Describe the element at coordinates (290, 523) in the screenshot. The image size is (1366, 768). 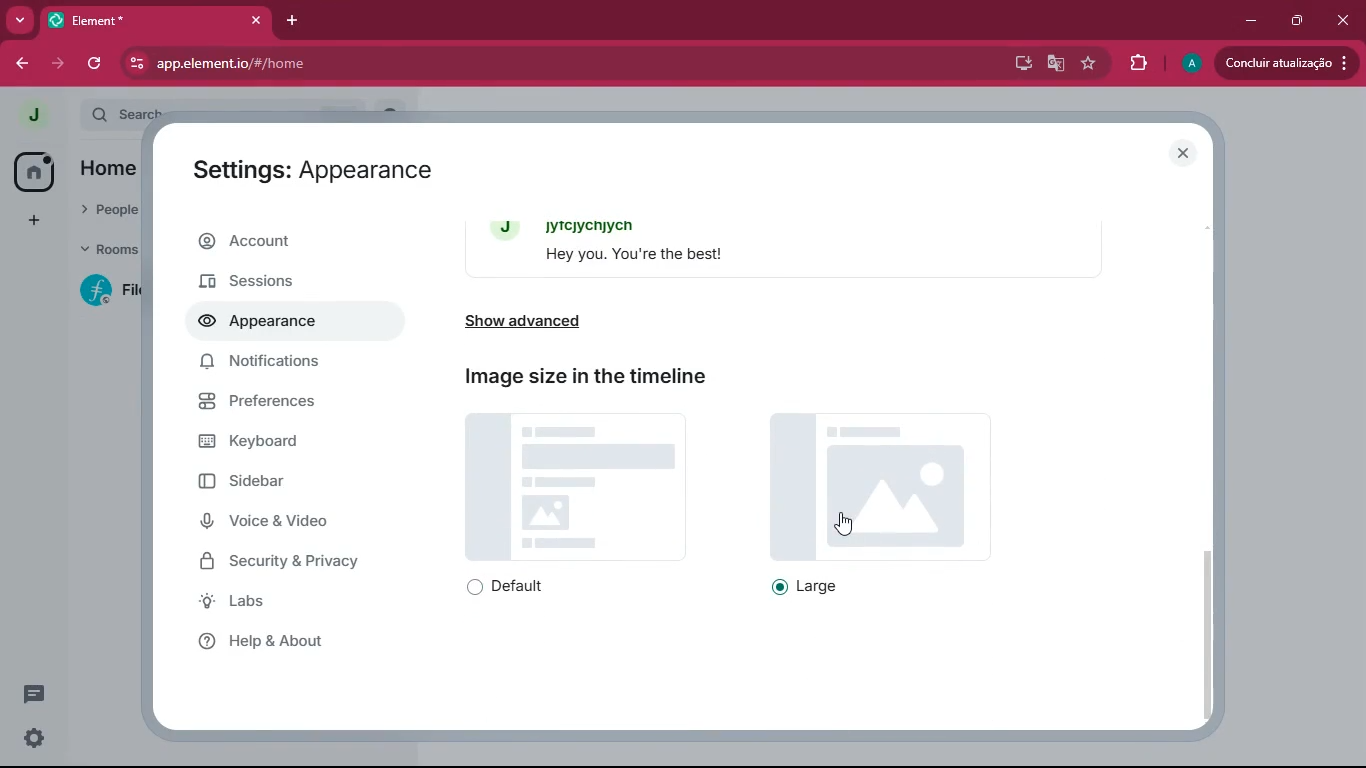
I see `voice & video` at that location.